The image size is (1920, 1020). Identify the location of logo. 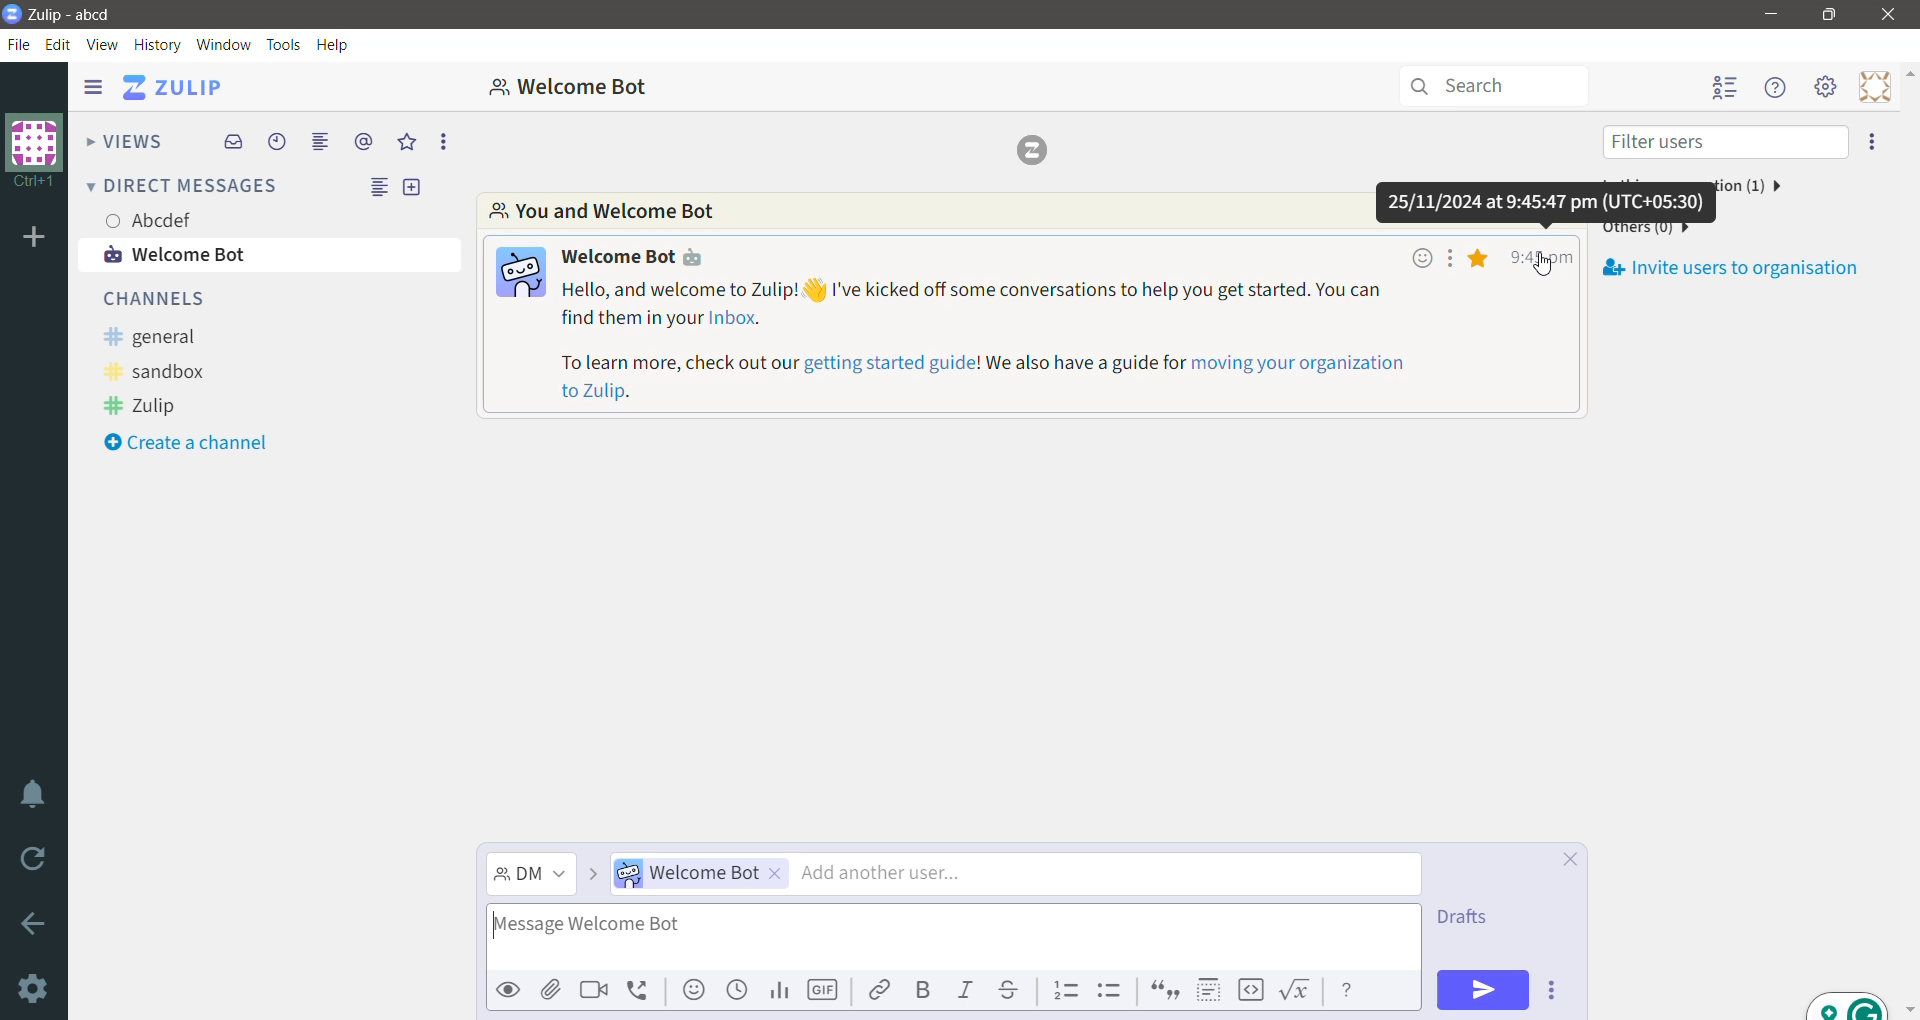
(1034, 152).